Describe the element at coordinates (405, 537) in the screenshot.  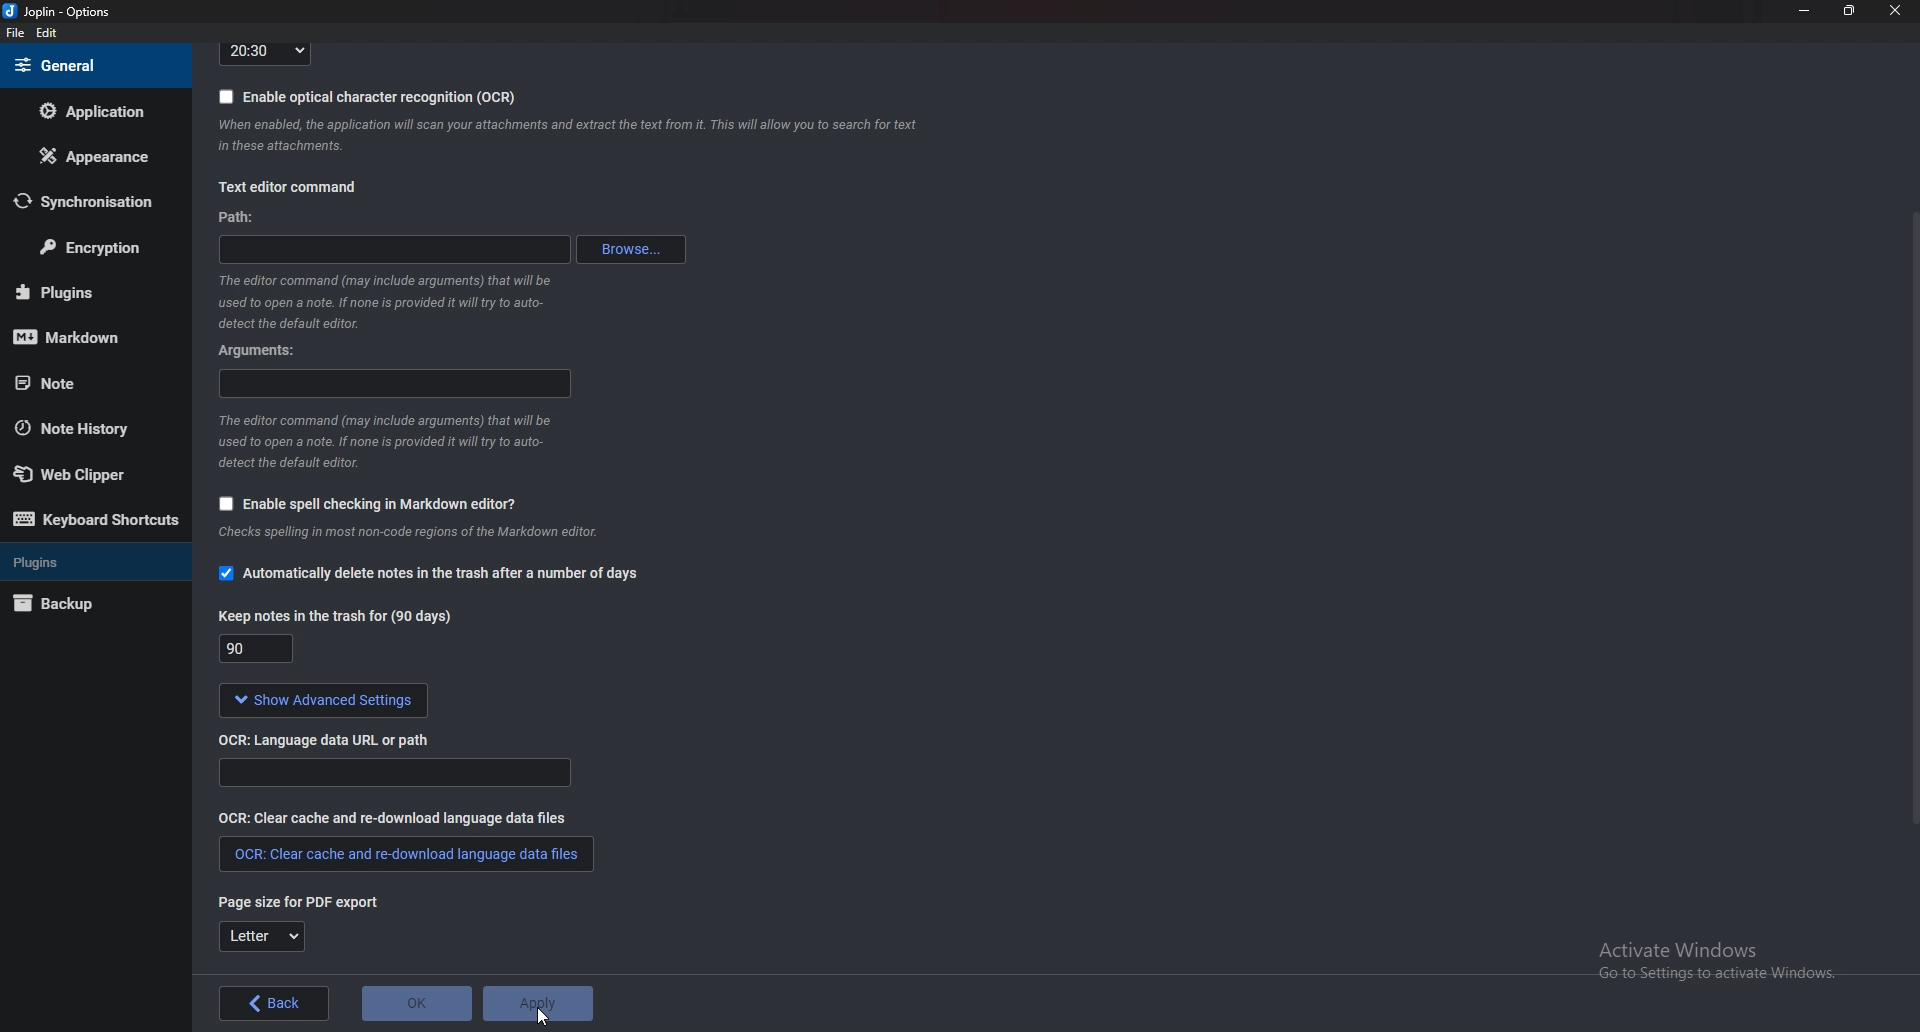
I see `Info on spell checking` at that location.